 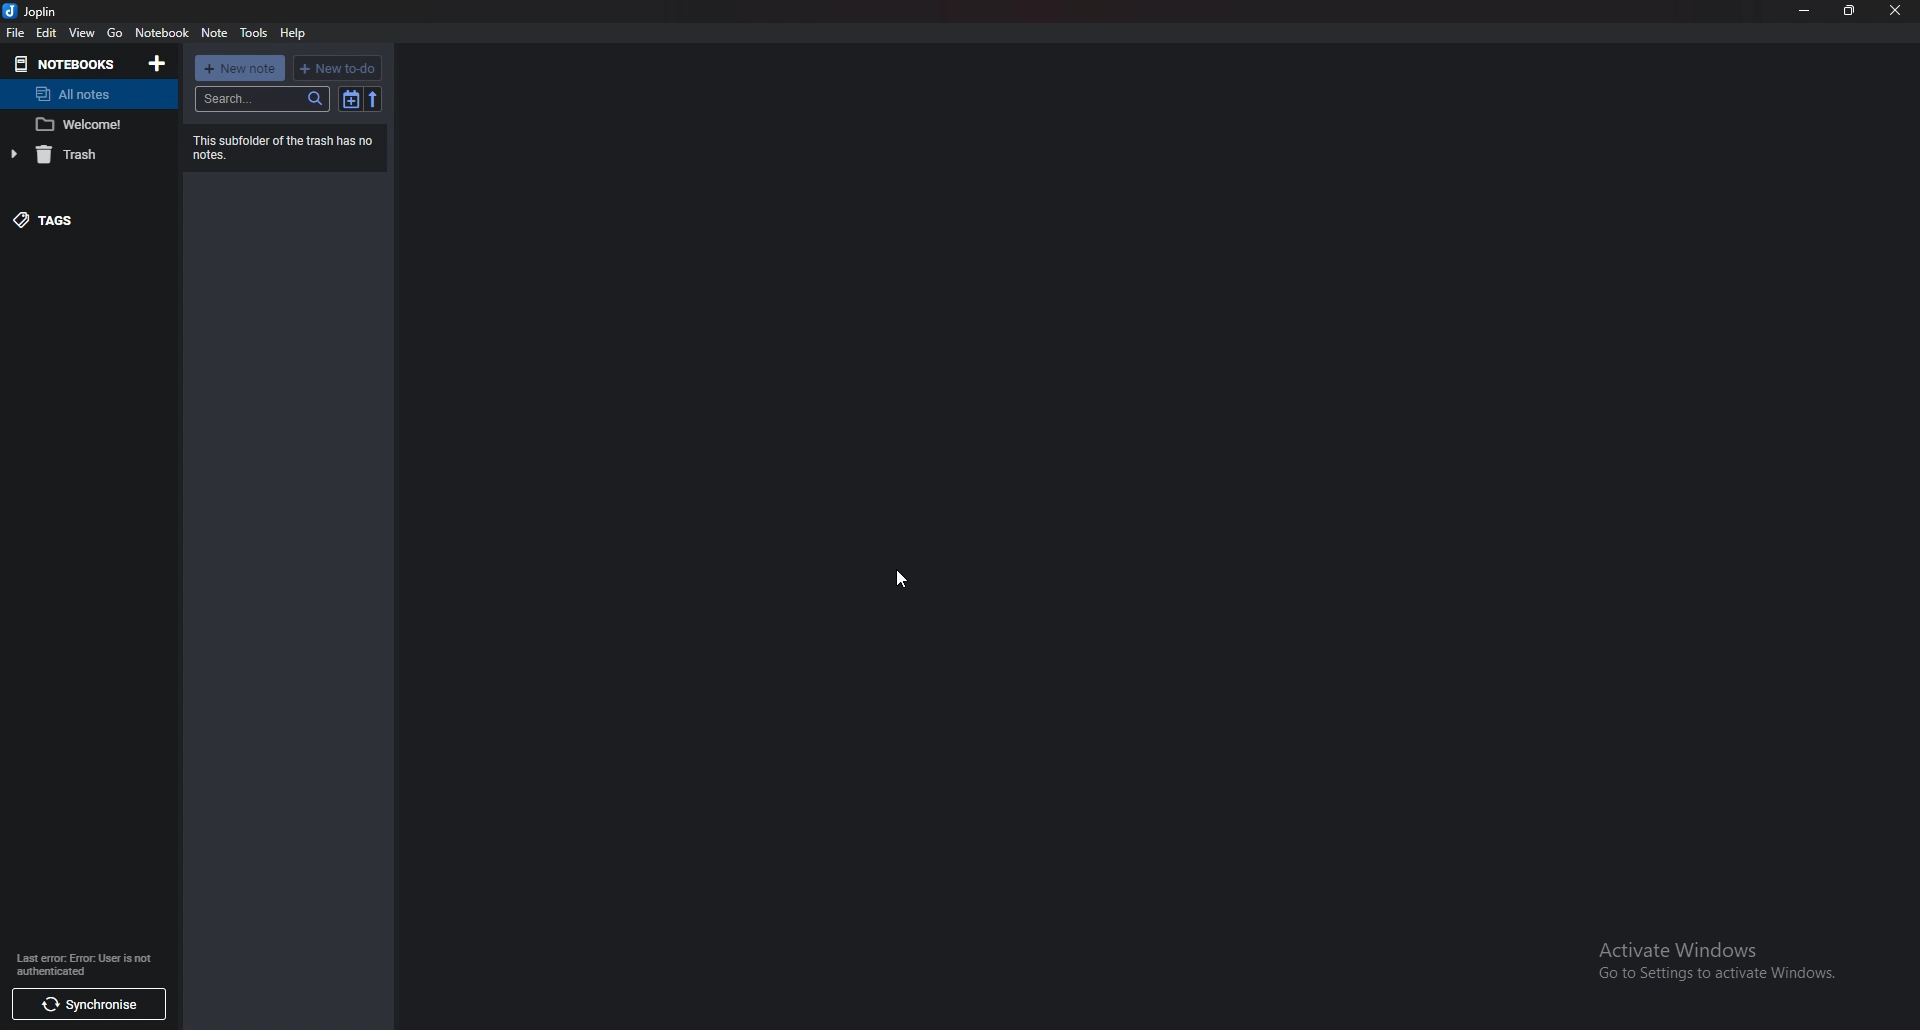 What do you see at coordinates (255, 33) in the screenshot?
I see `Tools` at bounding box center [255, 33].